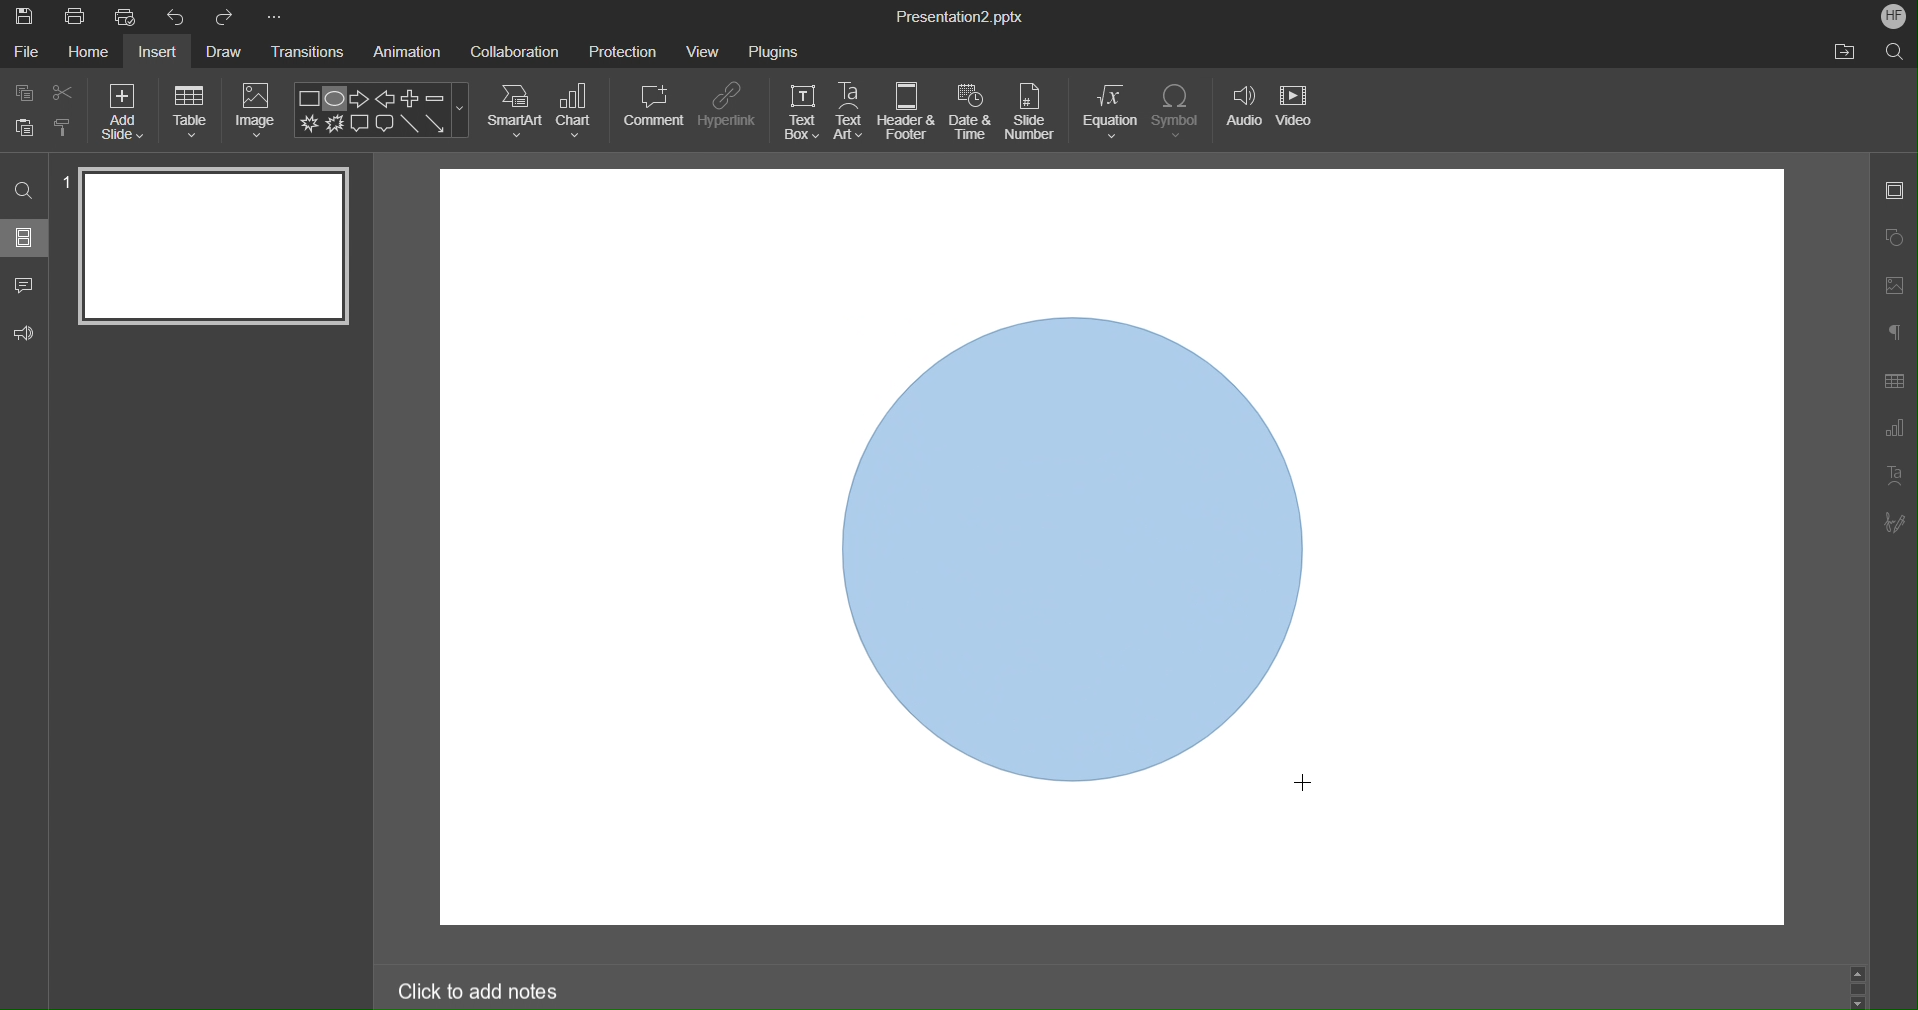 This screenshot has width=1918, height=1010. Describe the element at coordinates (1298, 114) in the screenshot. I see `Video` at that location.